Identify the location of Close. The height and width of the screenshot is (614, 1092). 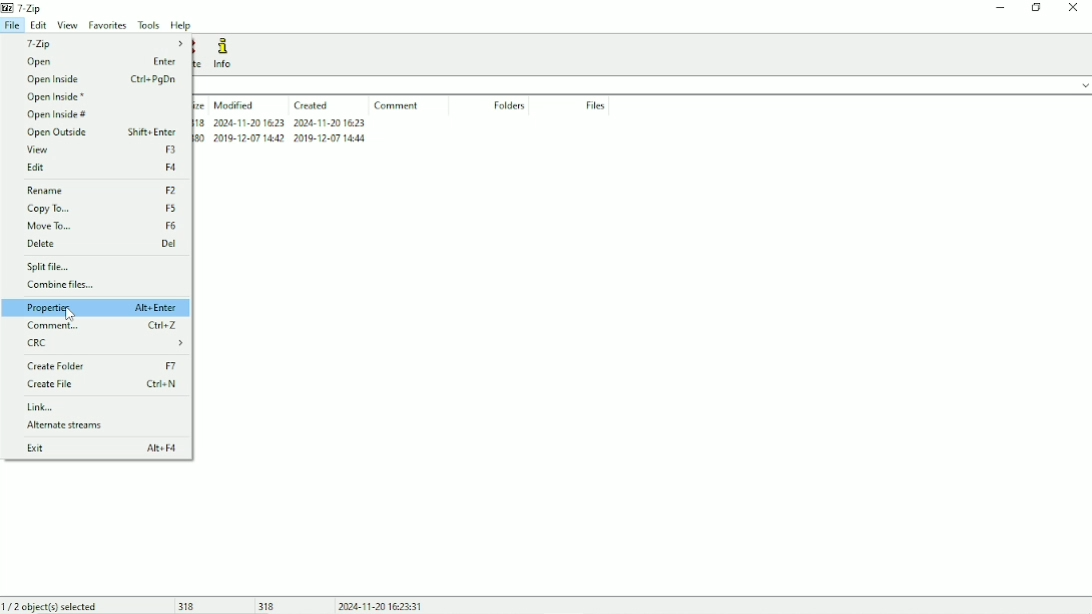
(1074, 9).